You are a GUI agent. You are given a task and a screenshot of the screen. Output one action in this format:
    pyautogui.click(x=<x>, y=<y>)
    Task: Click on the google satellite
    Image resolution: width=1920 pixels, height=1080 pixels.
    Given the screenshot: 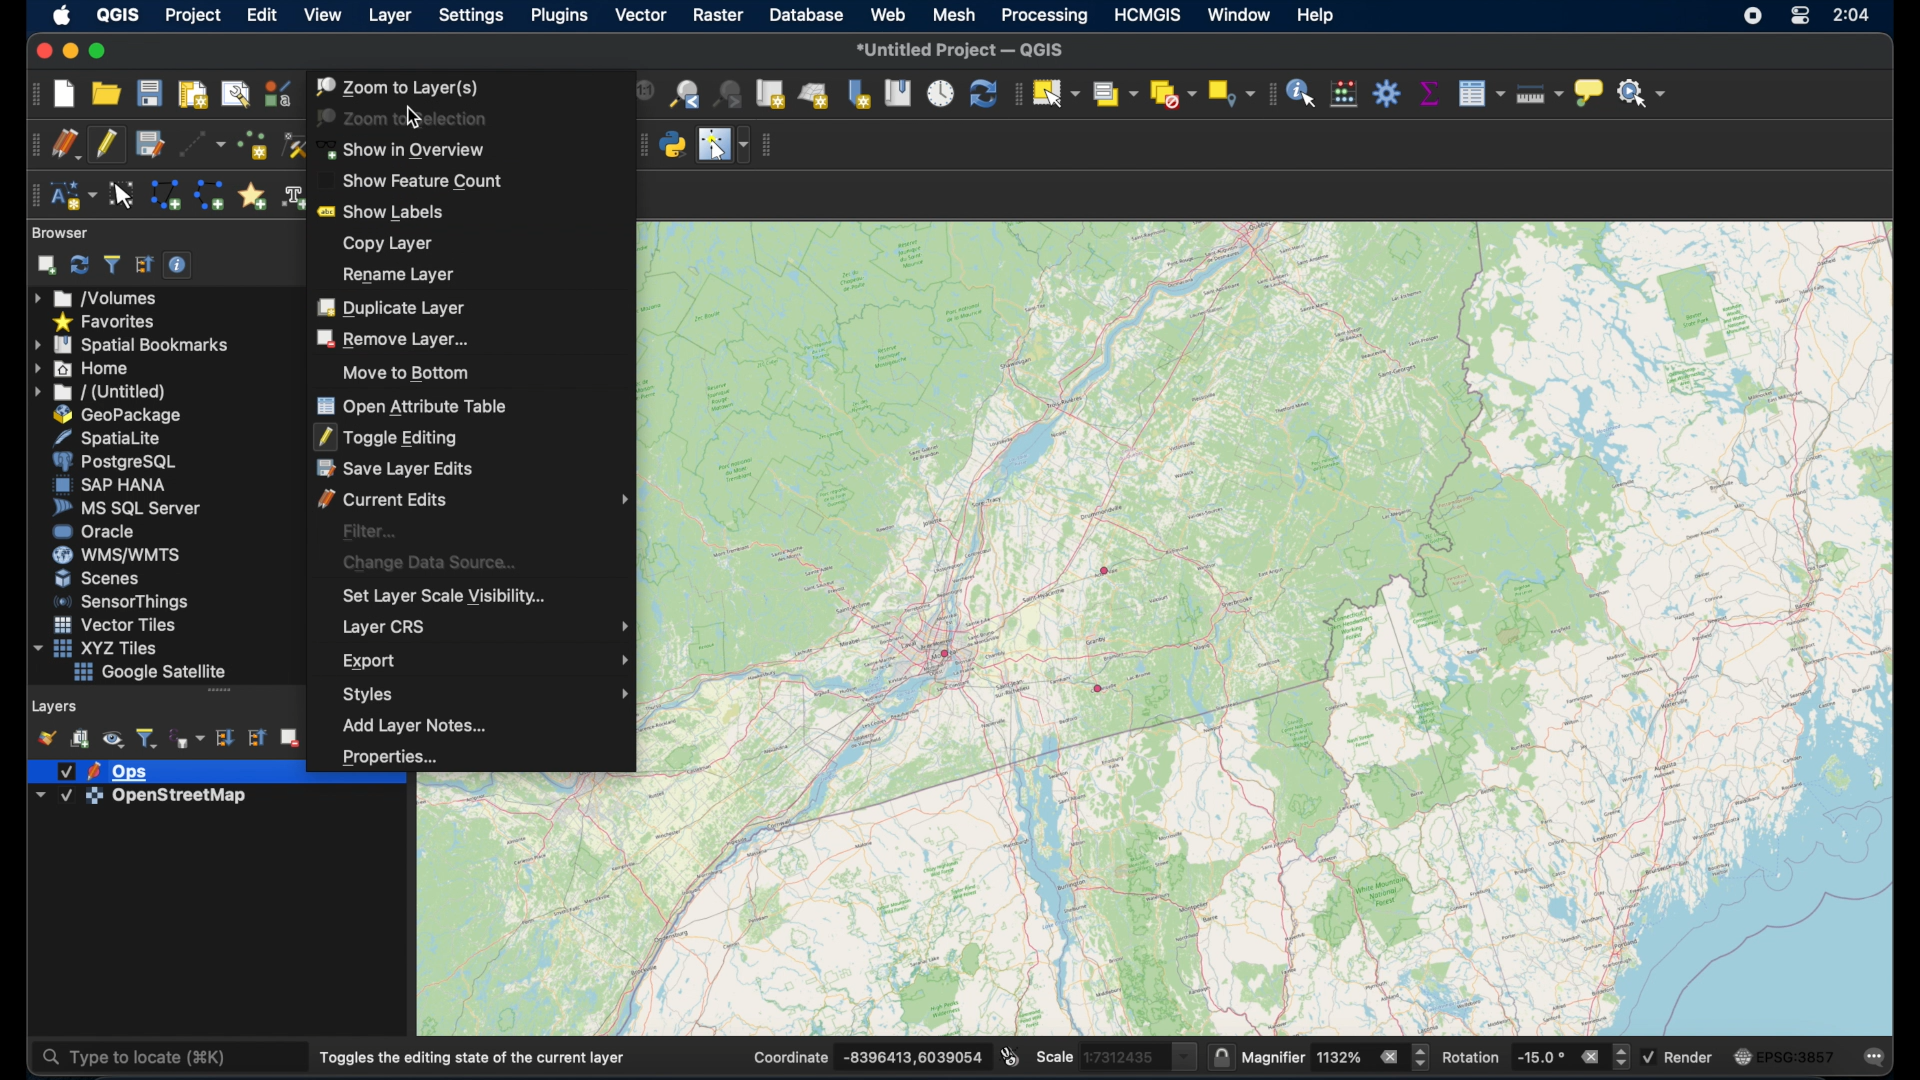 What is the action you would take?
    pyautogui.click(x=149, y=672)
    